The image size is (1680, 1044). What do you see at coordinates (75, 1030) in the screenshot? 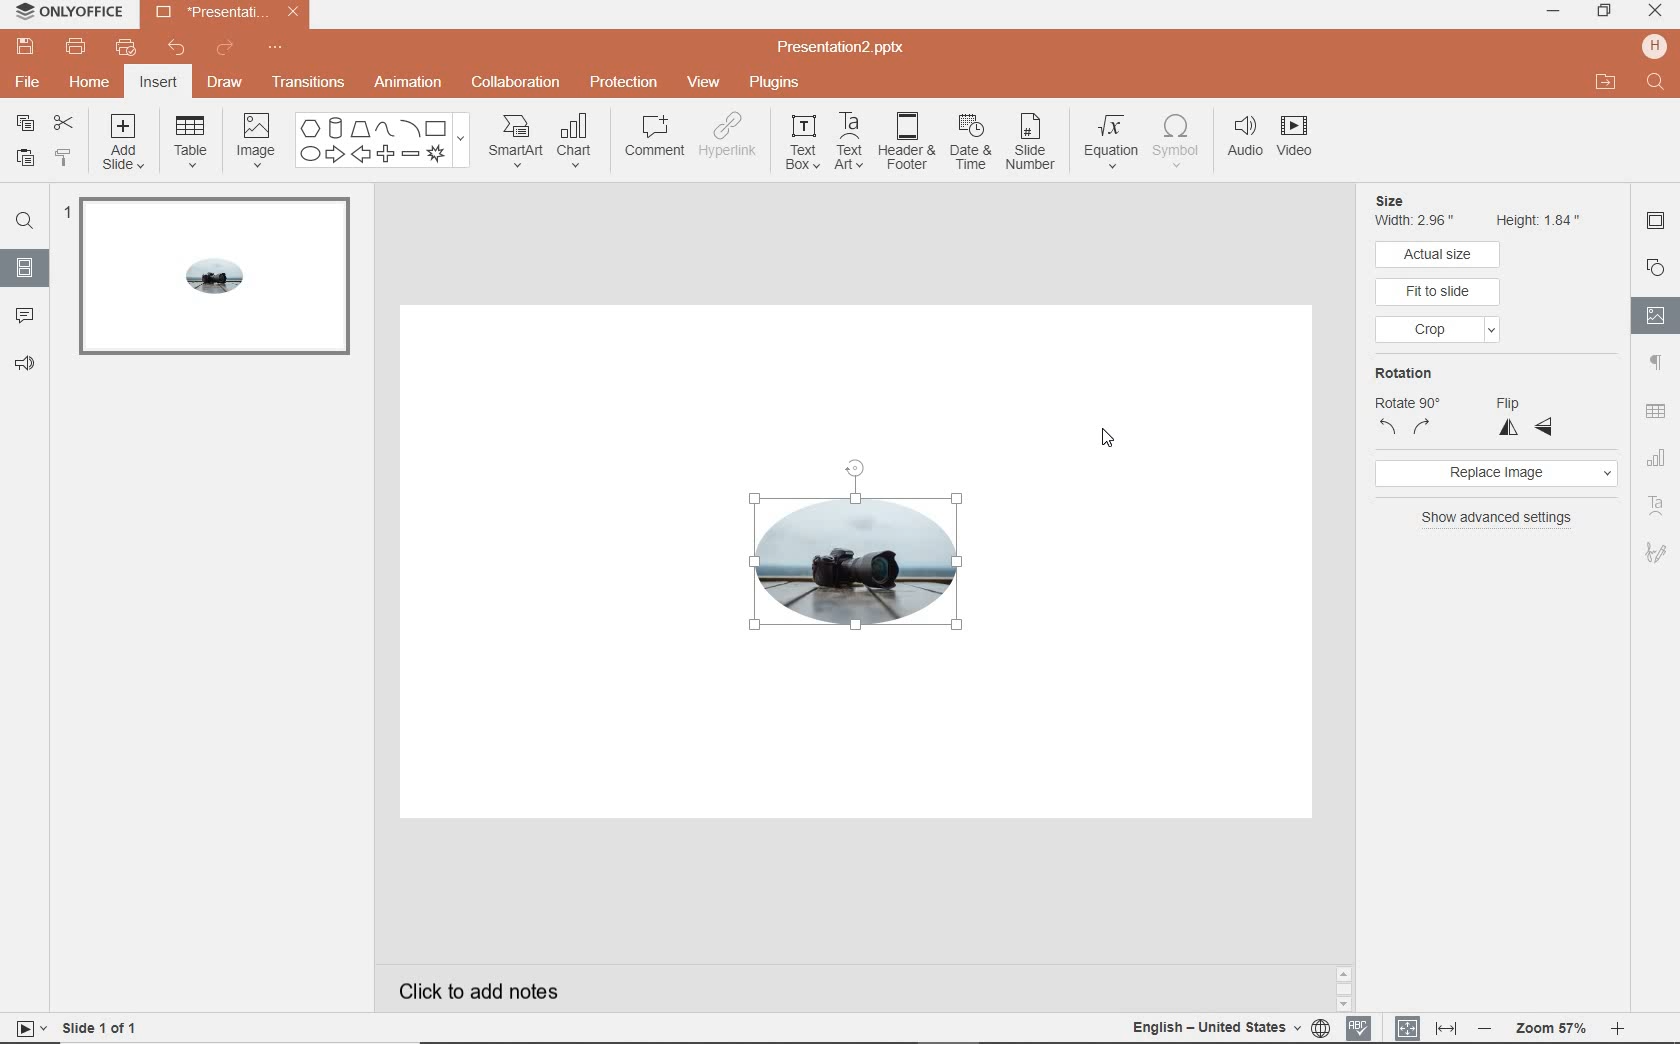
I see `slide 1 of 1` at bounding box center [75, 1030].